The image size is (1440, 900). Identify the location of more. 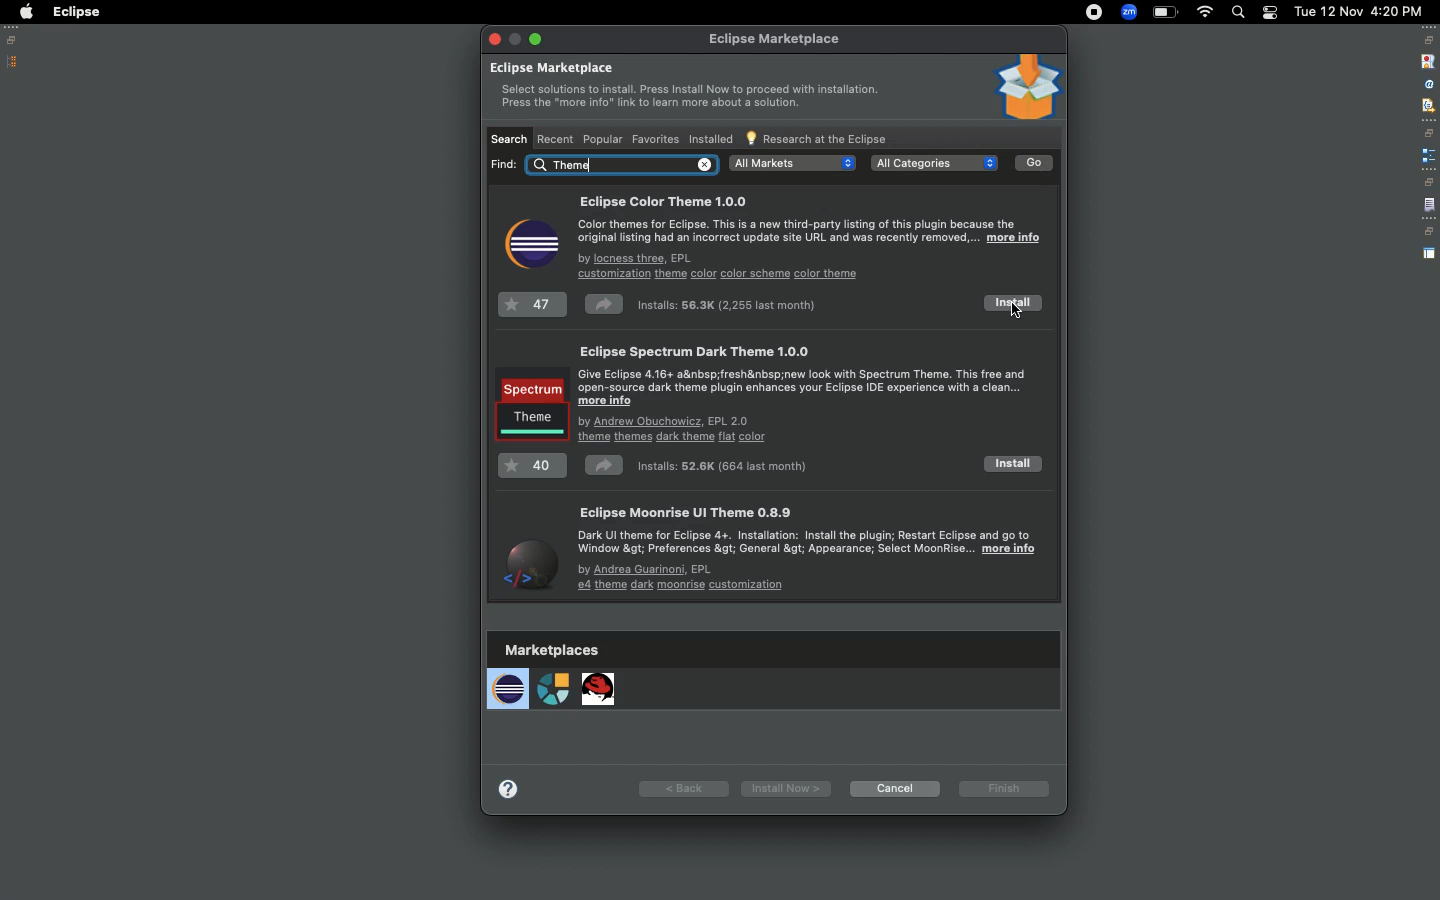
(513, 786).